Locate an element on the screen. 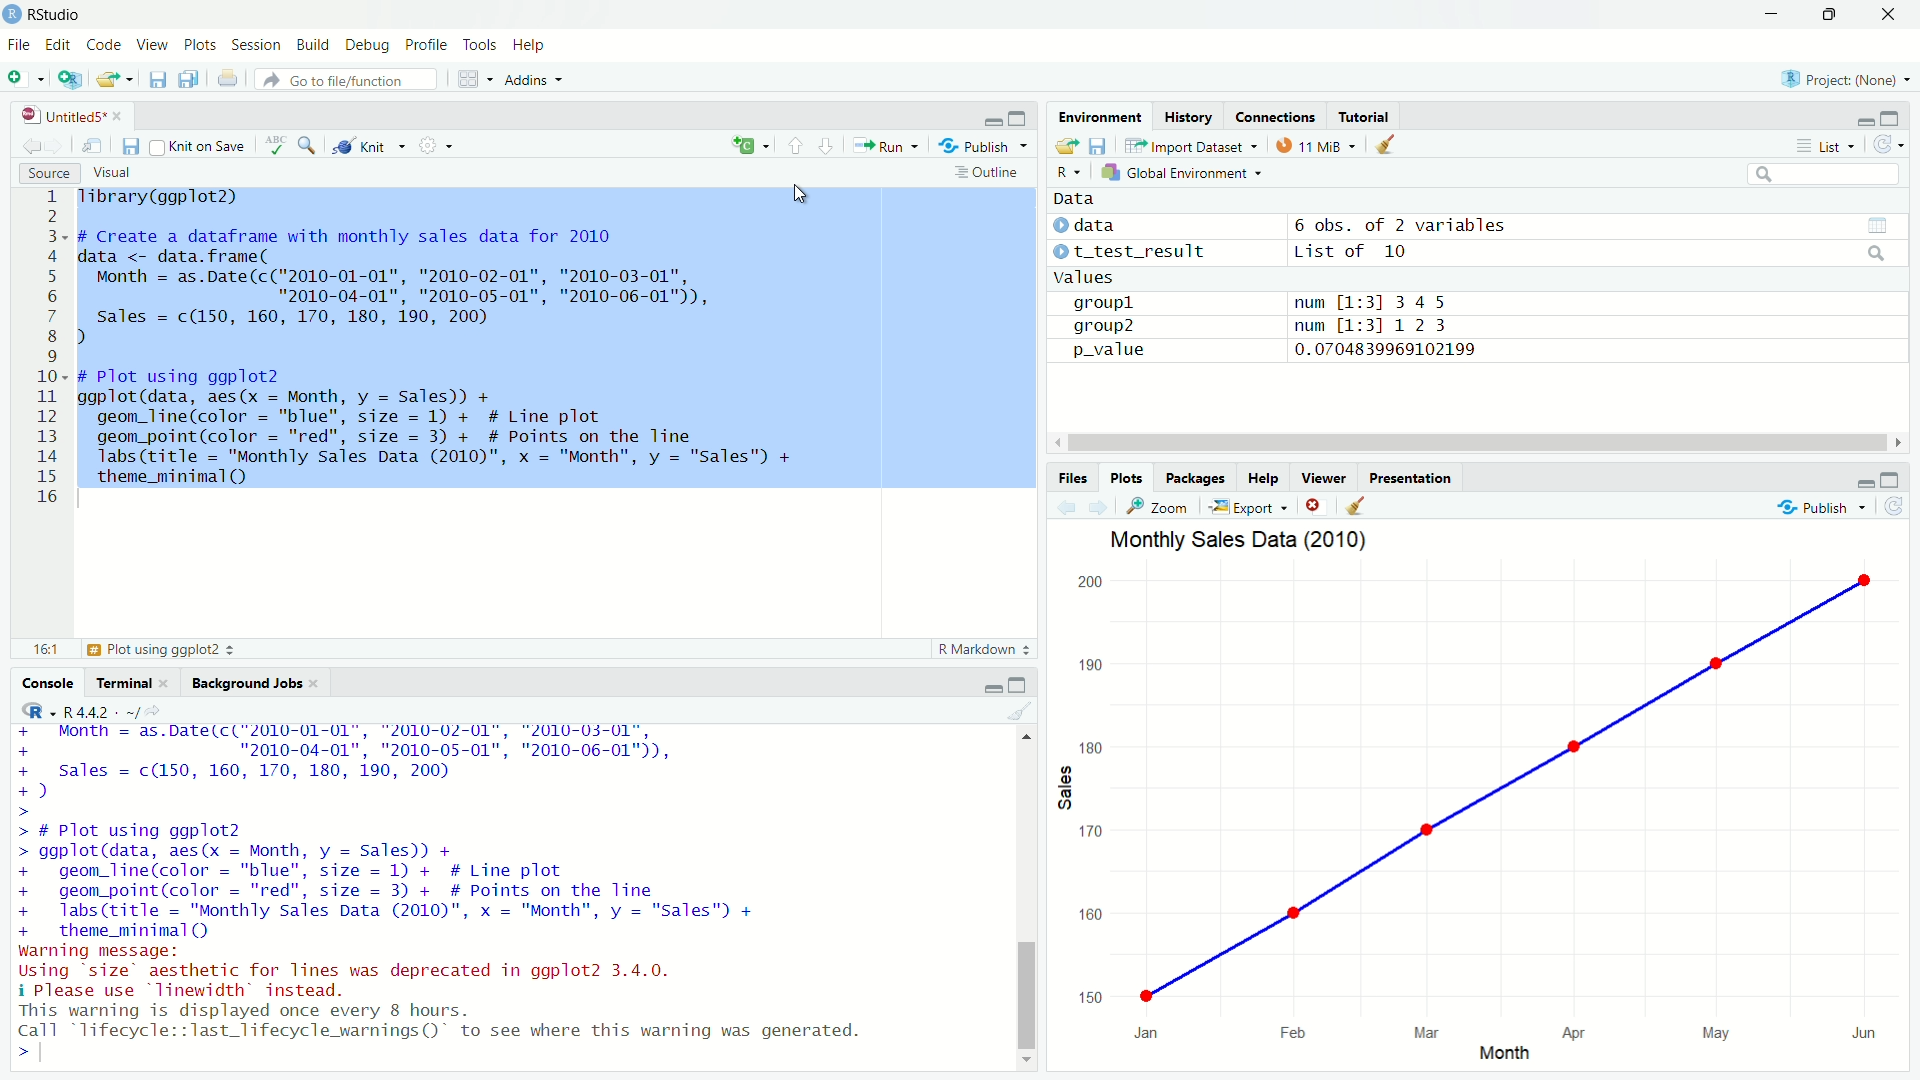 The width and height of the screenshot is (1920, 1080). close is located at coordinates (1884, 18).